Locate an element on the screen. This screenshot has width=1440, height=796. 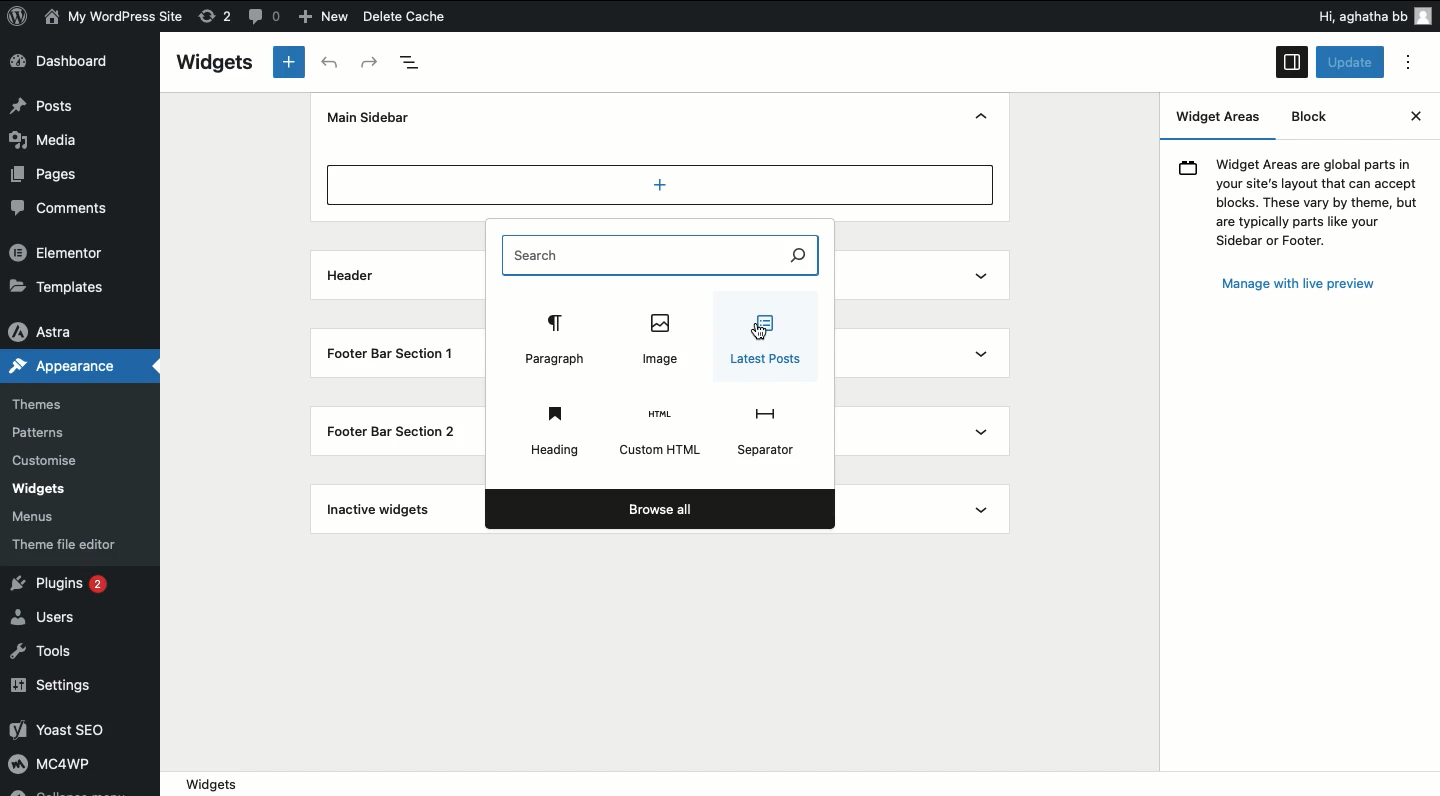
Search is located at coordinates (661, 256).